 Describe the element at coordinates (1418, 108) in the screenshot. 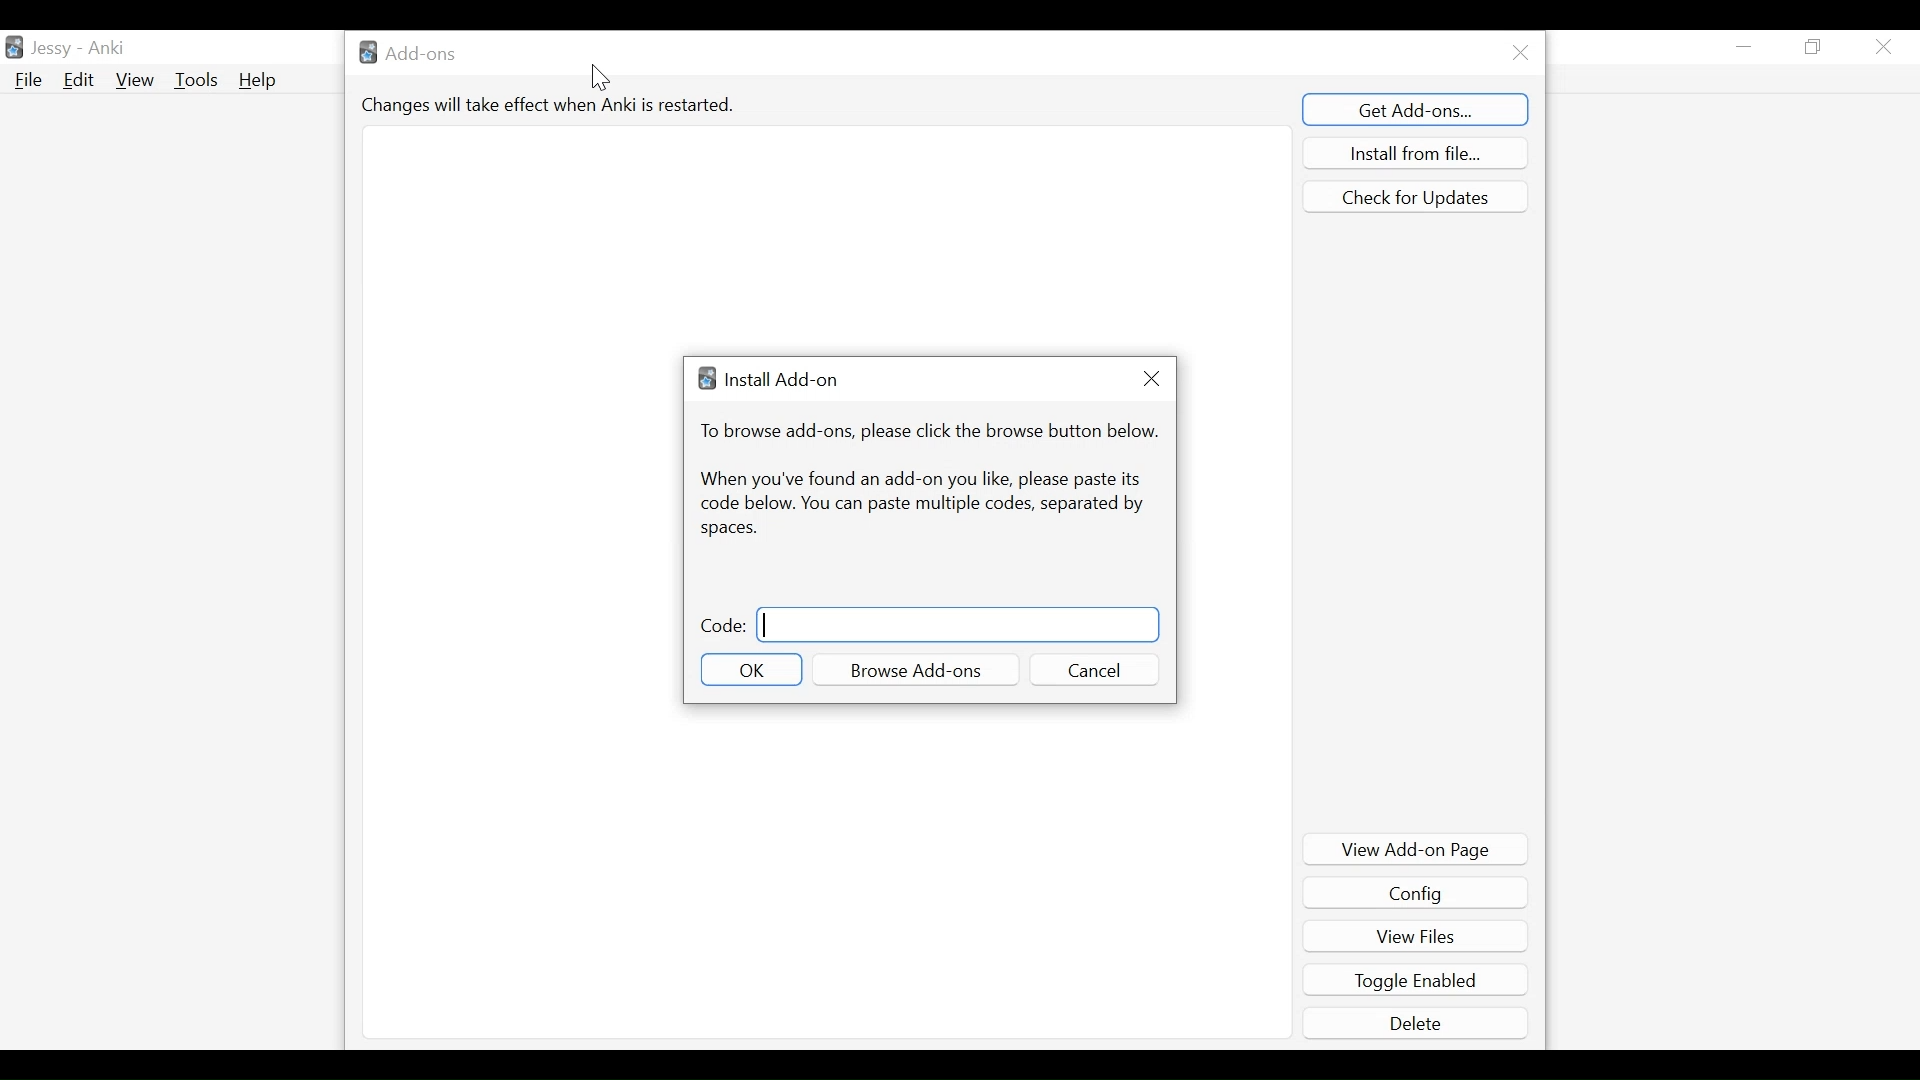

I see `Get Add-ons` at that location.